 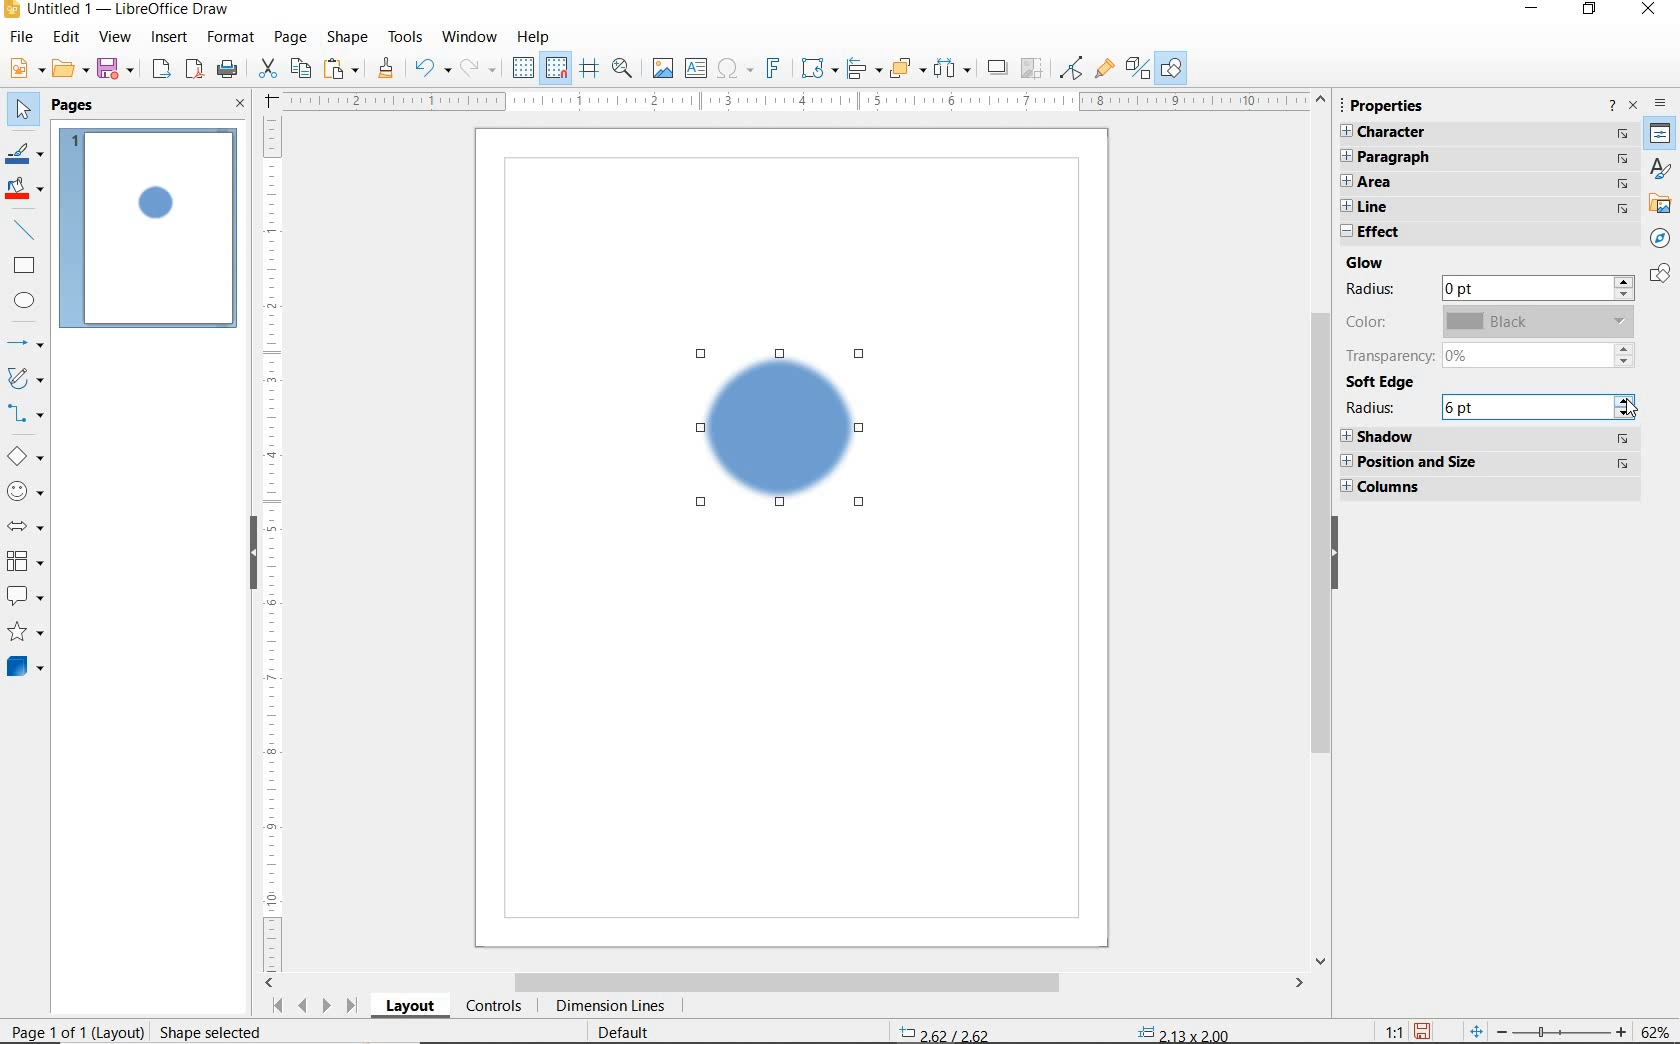 What do you see at coordinates (28, 455) in the screenshot?
I see `BASIC SHAPES` at bounding box center [28, 455].